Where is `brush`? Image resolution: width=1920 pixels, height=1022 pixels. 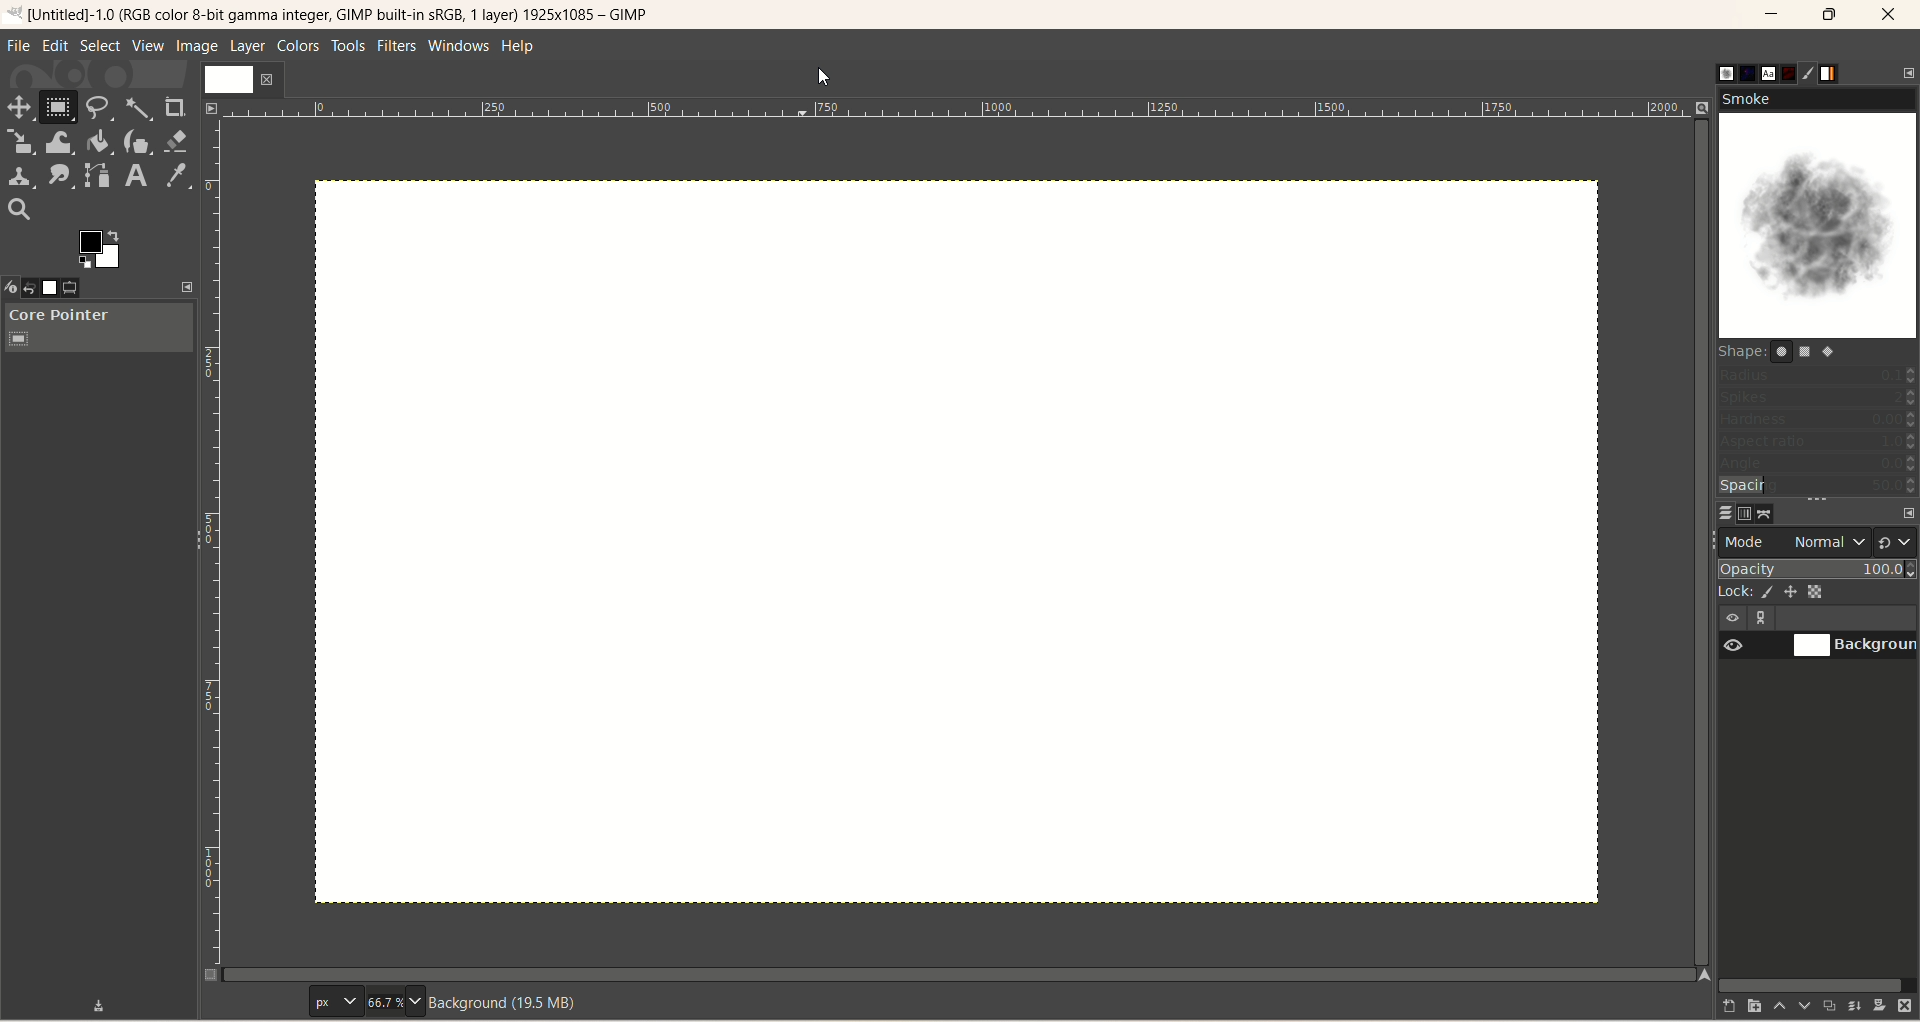
brush is located at coordinates (1712, 69).